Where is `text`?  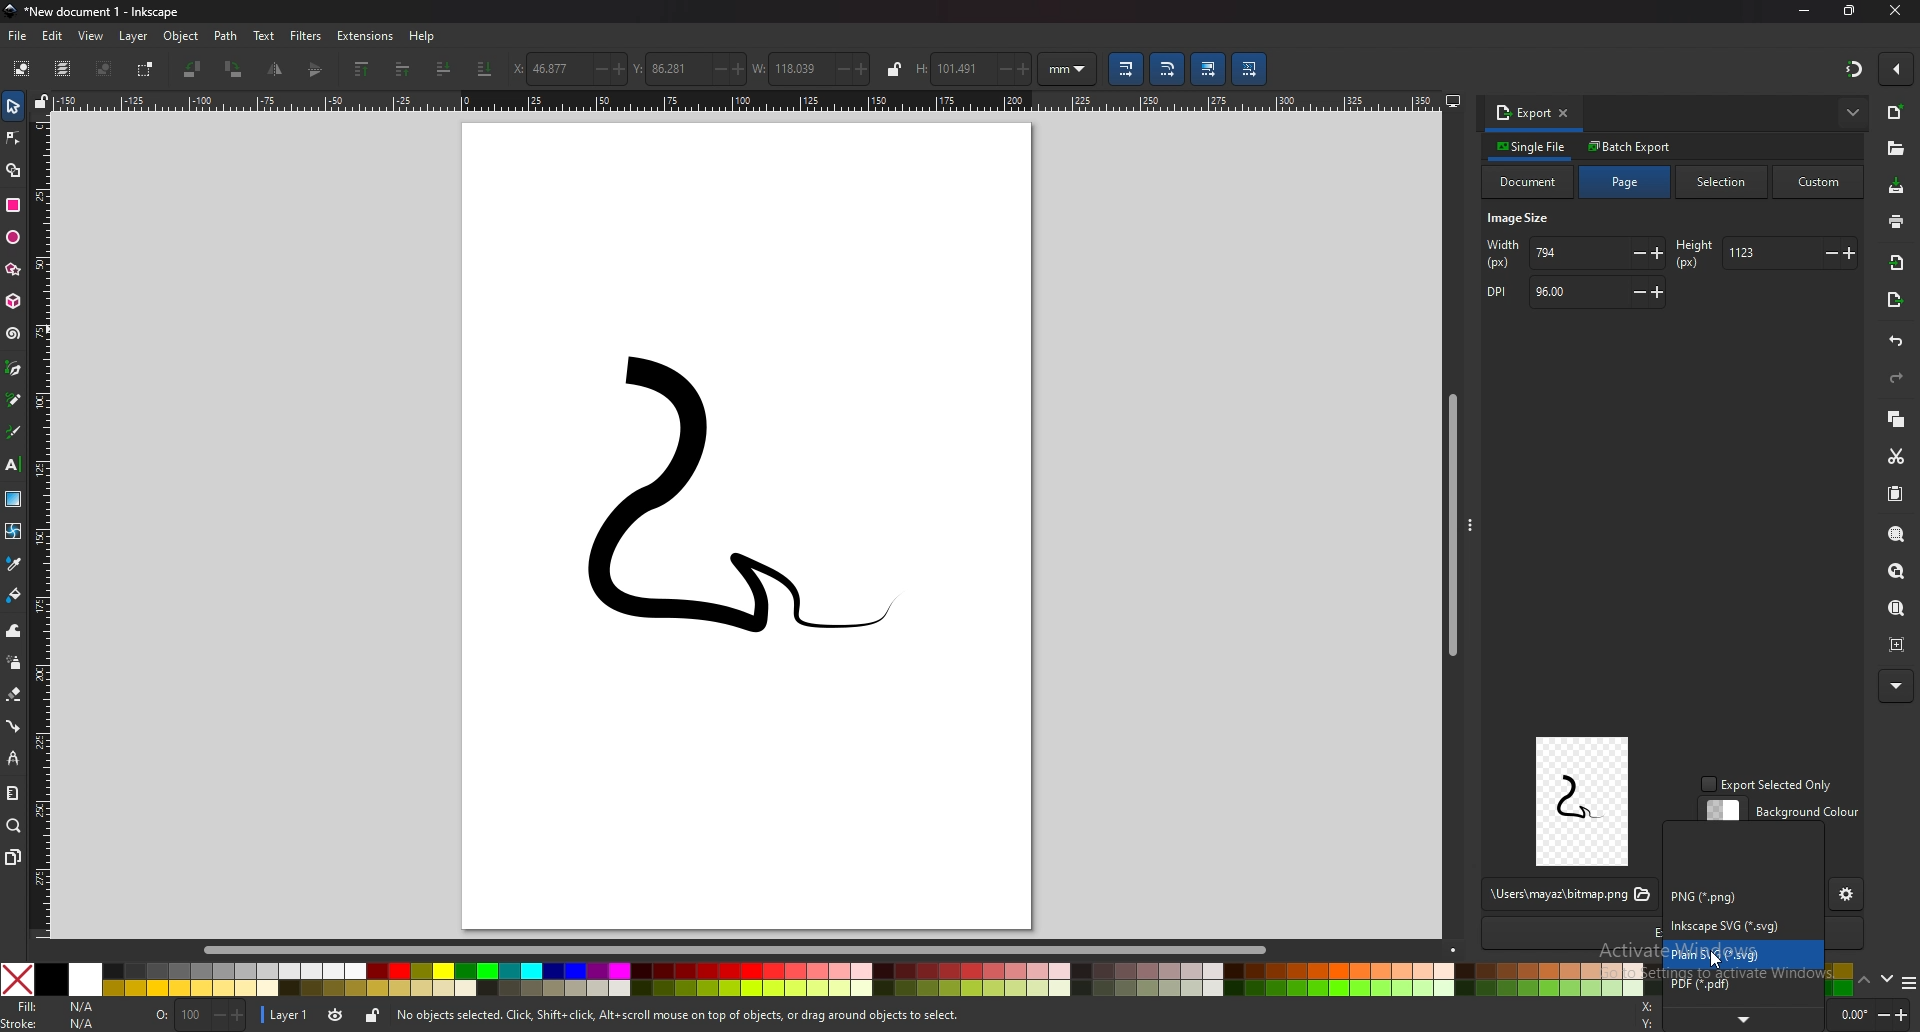 text is located at coordinates (265, 35).